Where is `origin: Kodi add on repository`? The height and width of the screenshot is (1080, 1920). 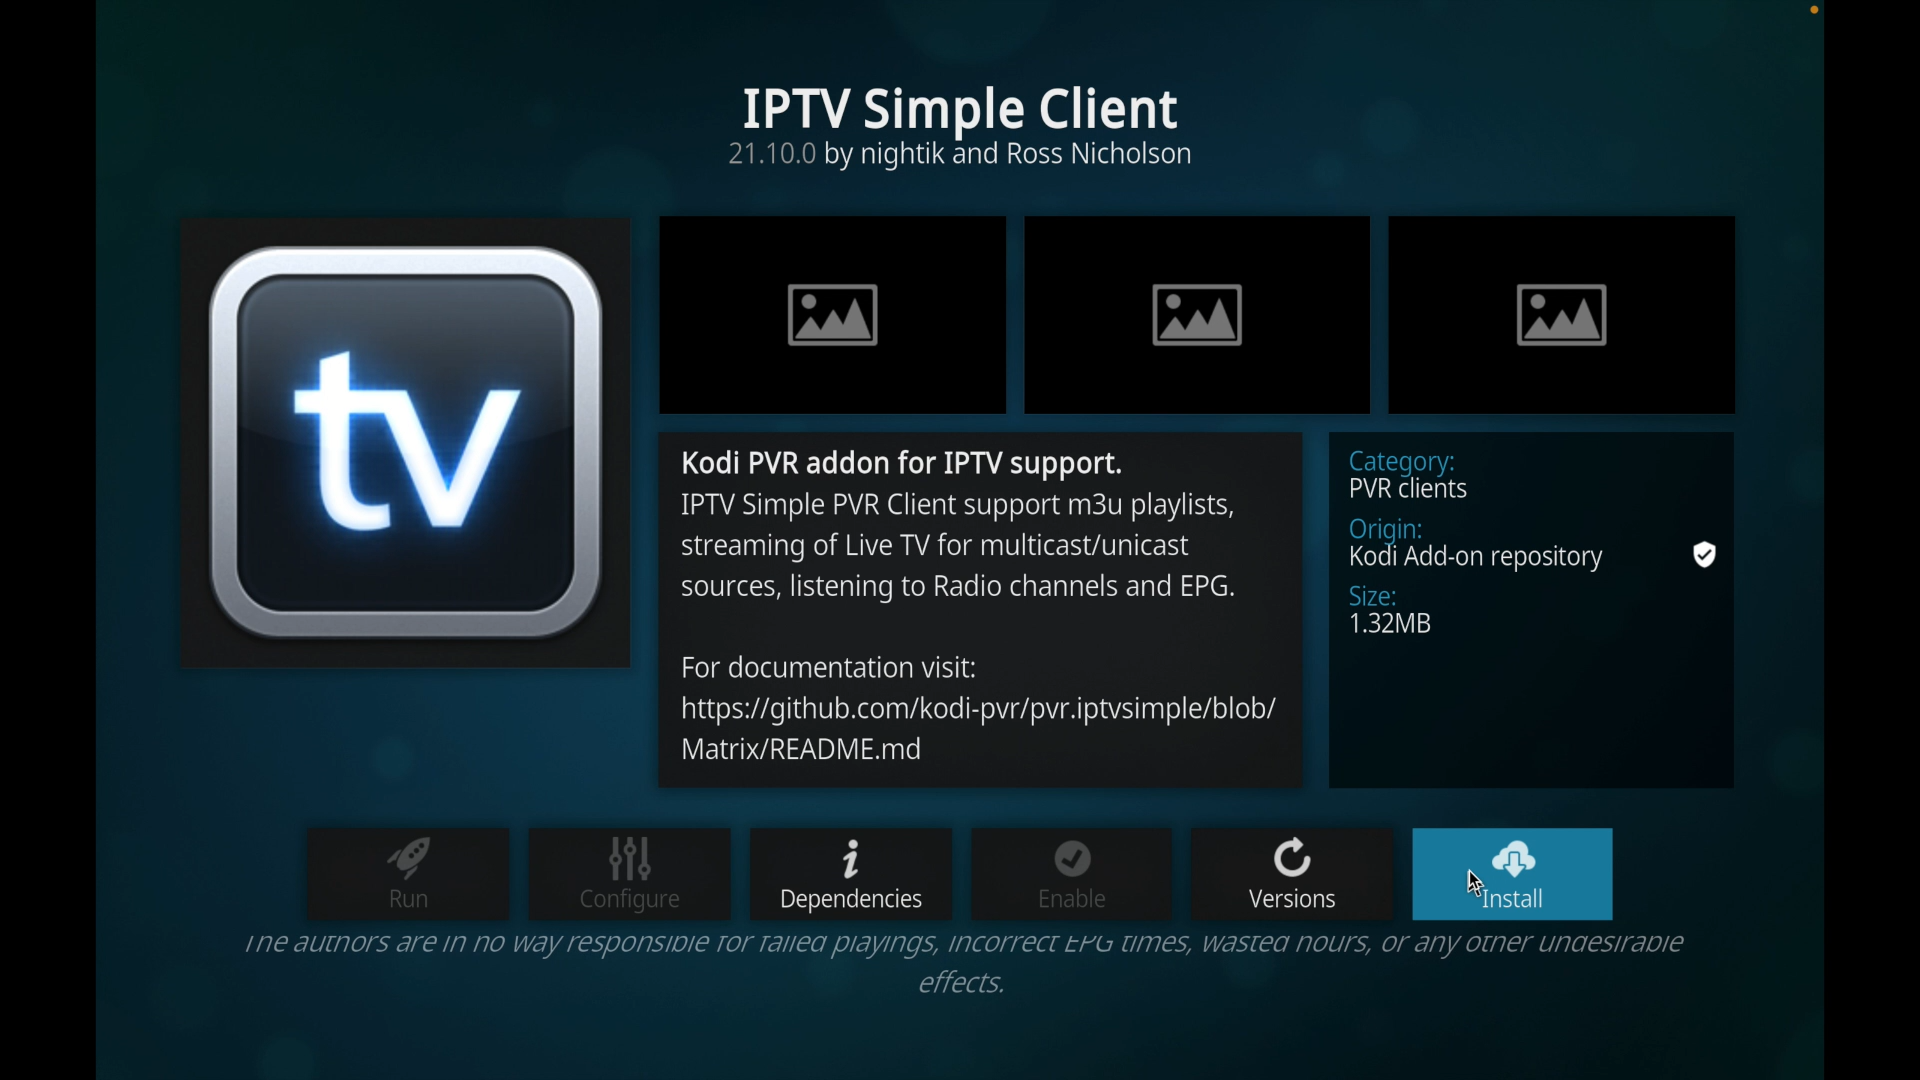
origin: Kodi add on repository is located at coordinates (1498, 542).